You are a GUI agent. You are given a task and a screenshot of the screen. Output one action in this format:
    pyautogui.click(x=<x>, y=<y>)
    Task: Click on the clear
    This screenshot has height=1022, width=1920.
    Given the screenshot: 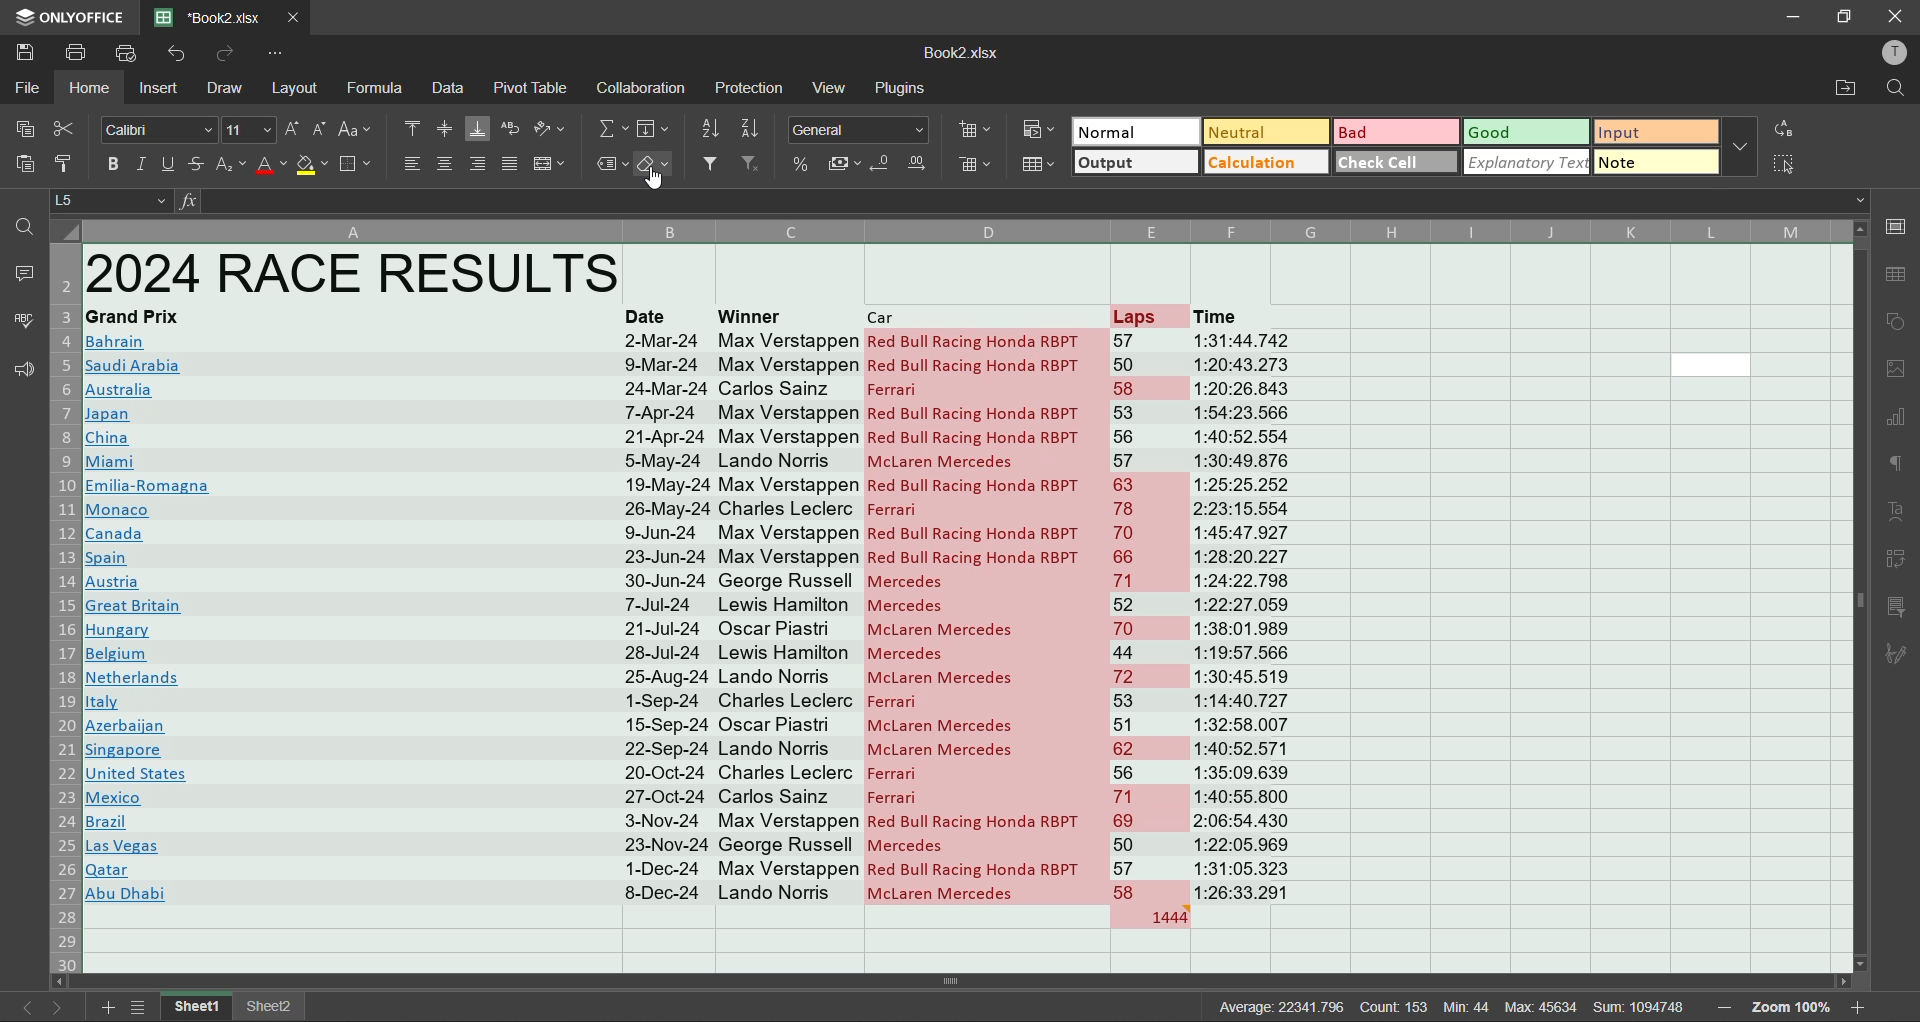 What is the action you would take?
    pyautogui.click(x=656, y=166)
    